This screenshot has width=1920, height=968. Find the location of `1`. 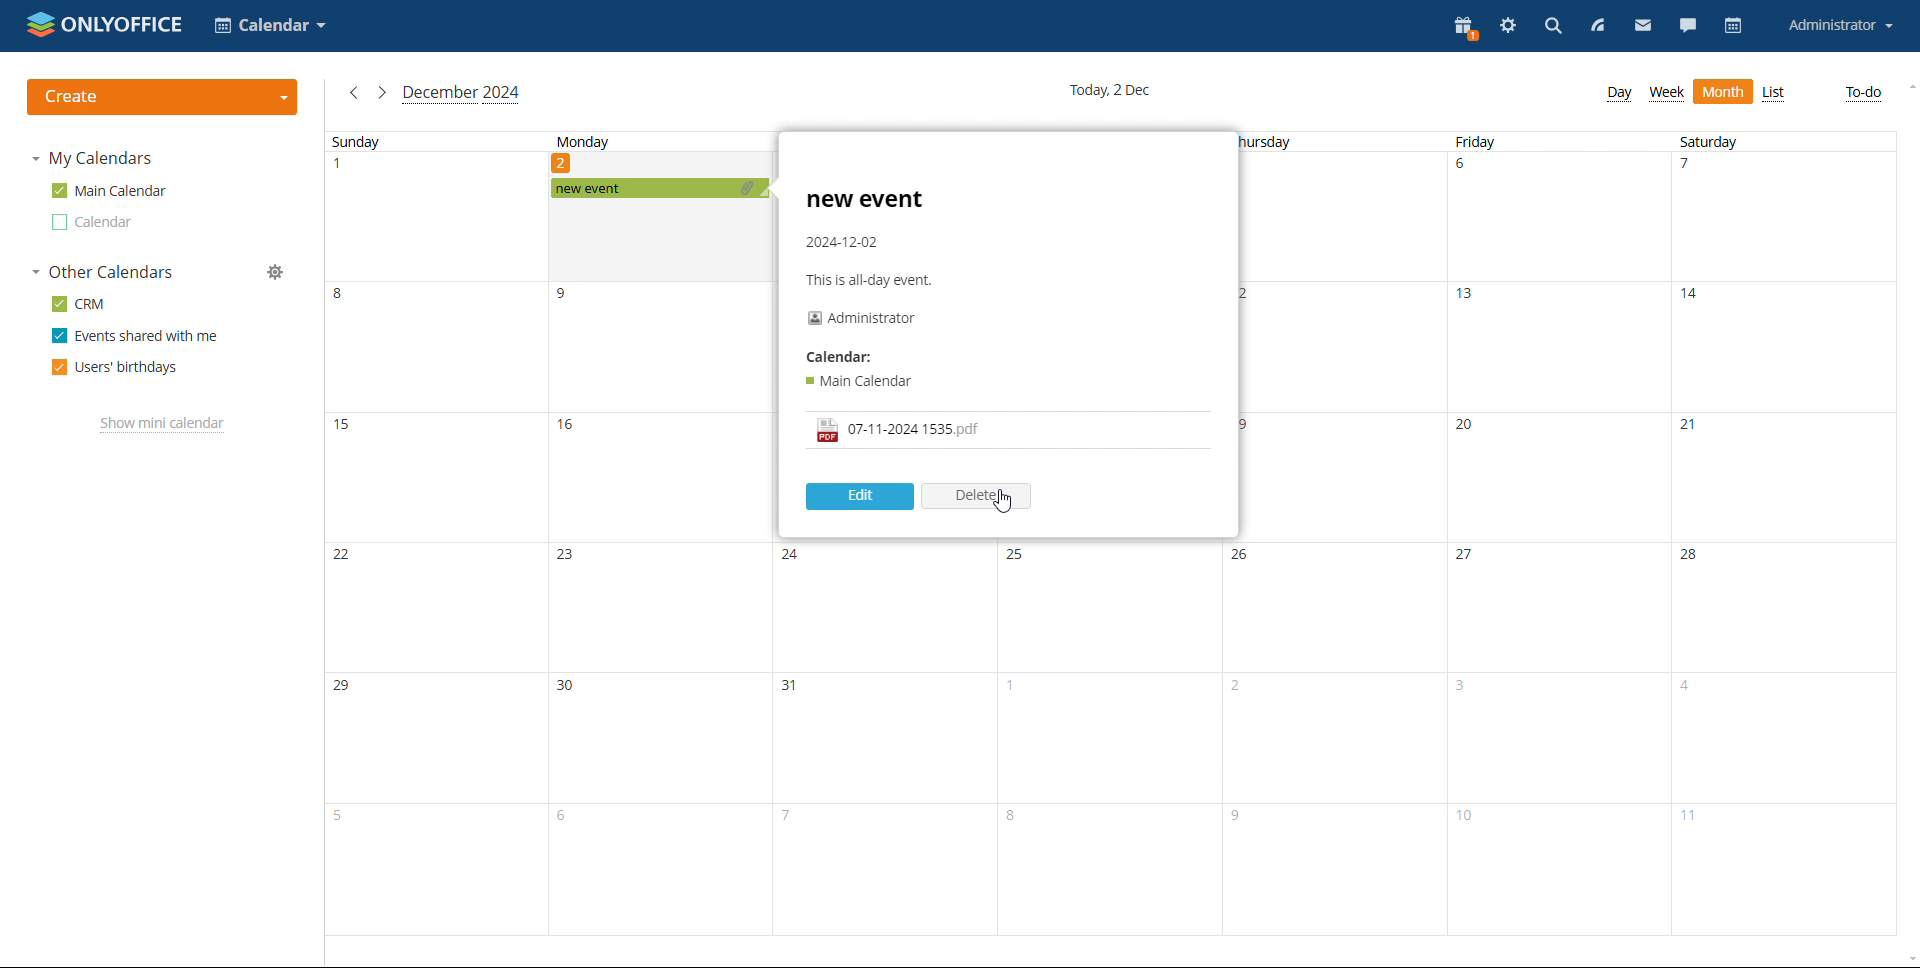

1 is located at coordinates (343, 171).